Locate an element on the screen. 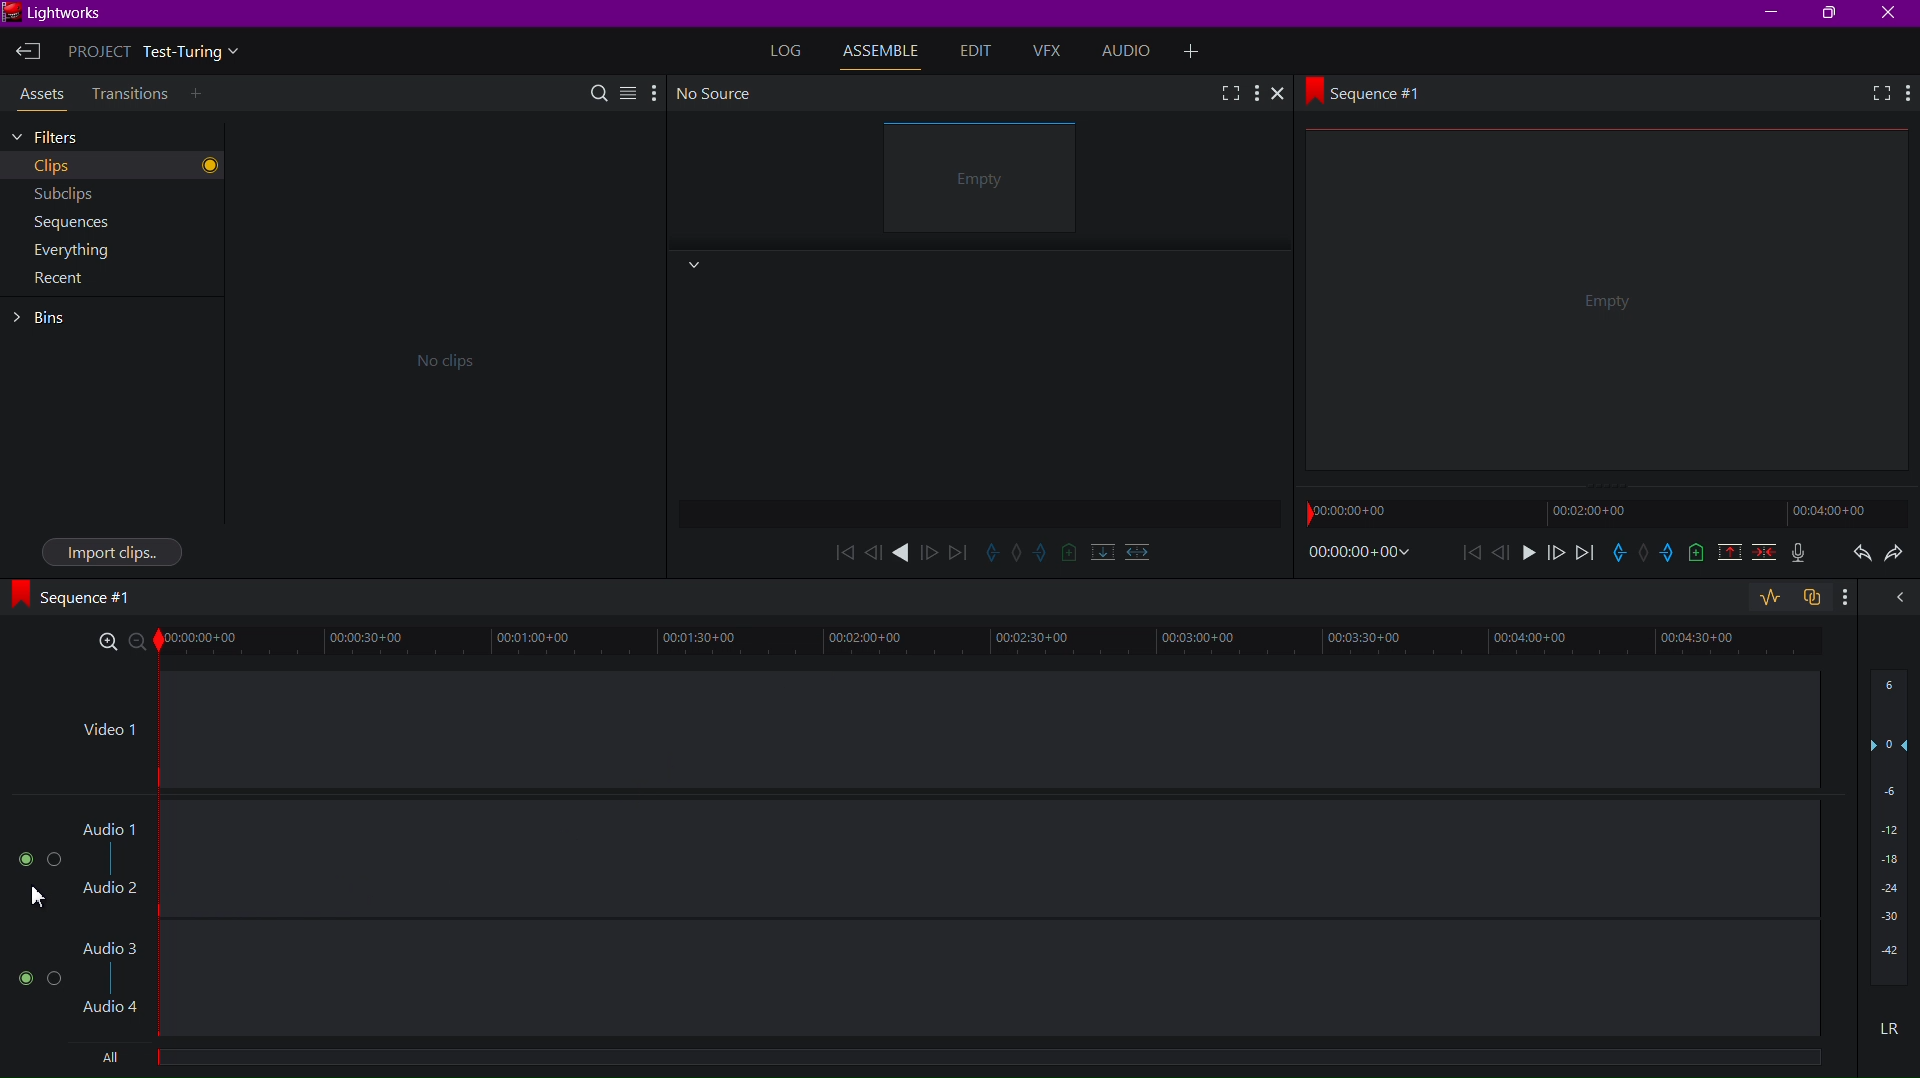  Sequence #1 is located at coordinates (1373, 91).